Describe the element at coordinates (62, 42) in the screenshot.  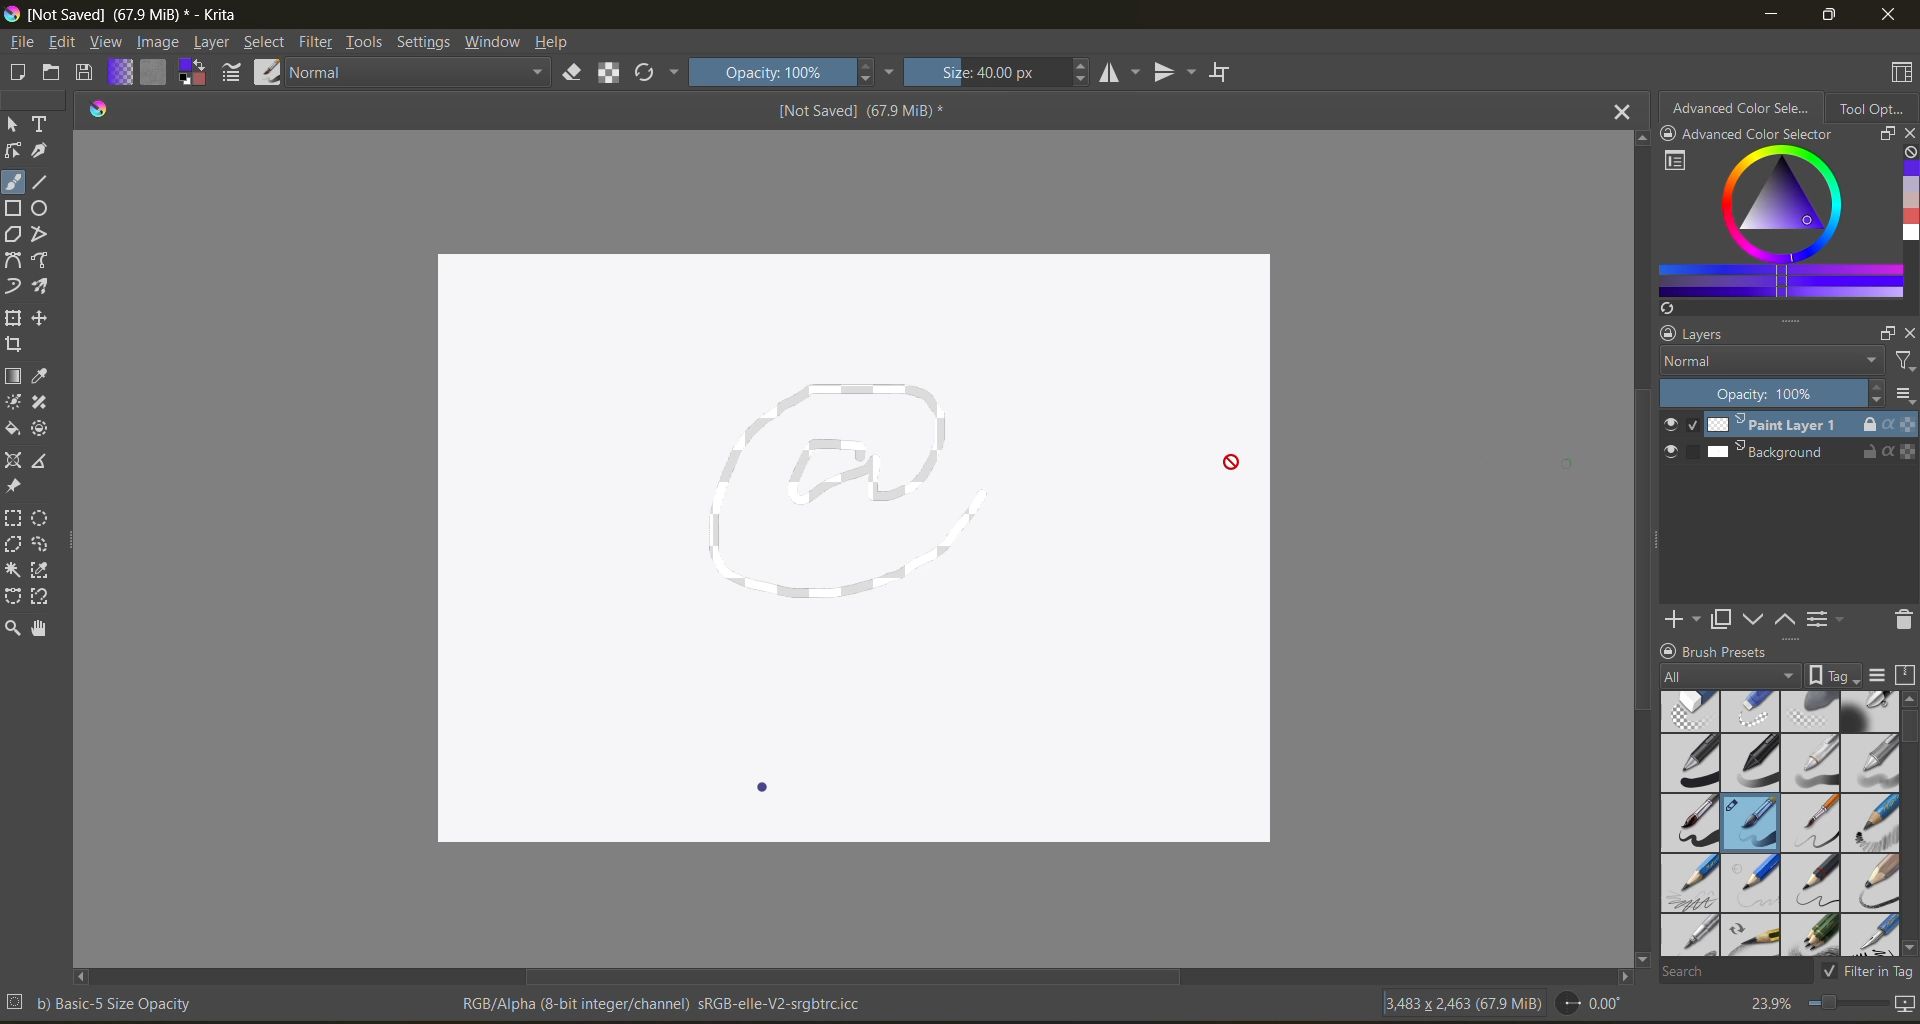
I see `edit` at that location.